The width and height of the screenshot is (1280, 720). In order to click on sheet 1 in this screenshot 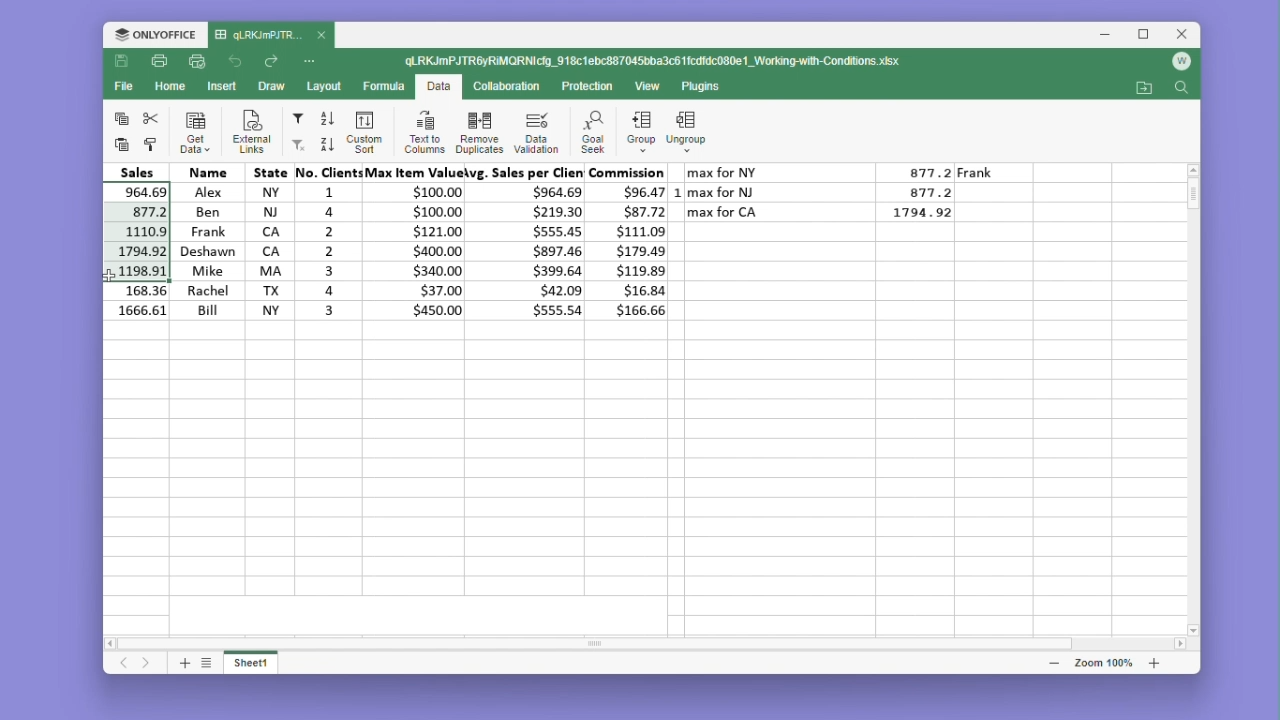, I will do `click(252, 661)`.